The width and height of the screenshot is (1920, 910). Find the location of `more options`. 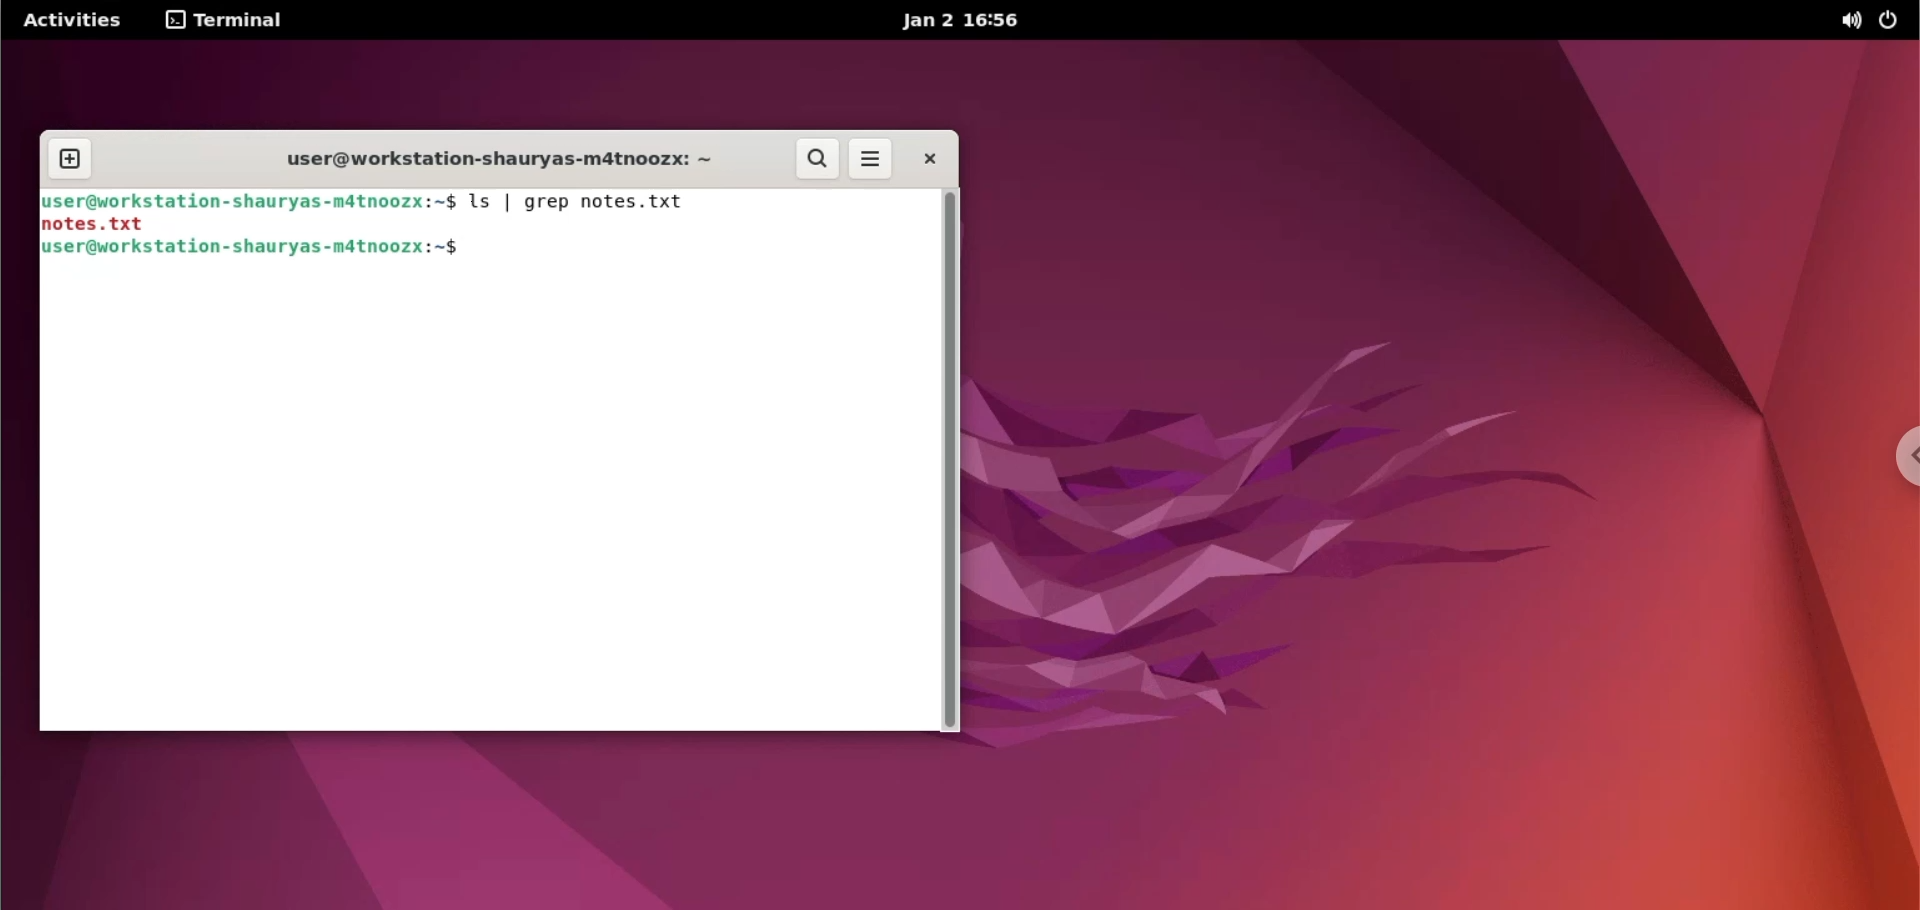

more options is located at coordinates (868, 159).